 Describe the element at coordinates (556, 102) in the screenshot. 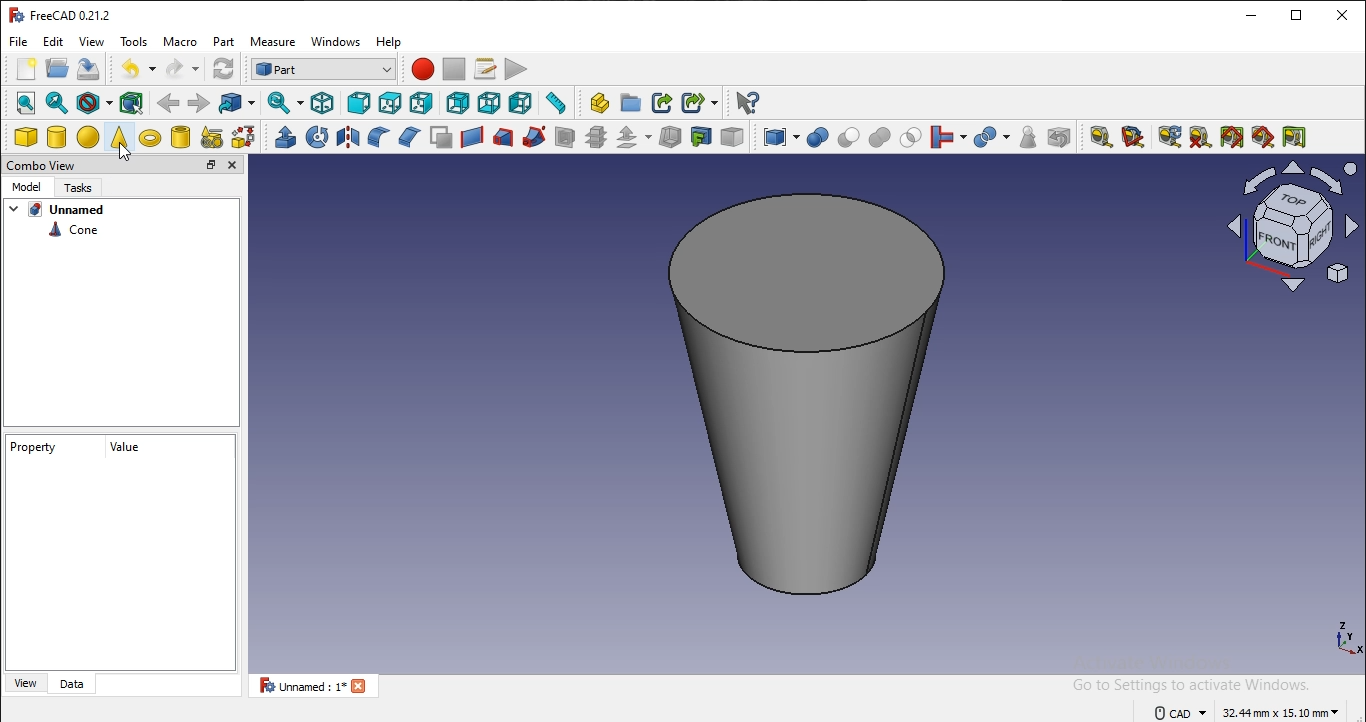

I see `measure distance` at that location.